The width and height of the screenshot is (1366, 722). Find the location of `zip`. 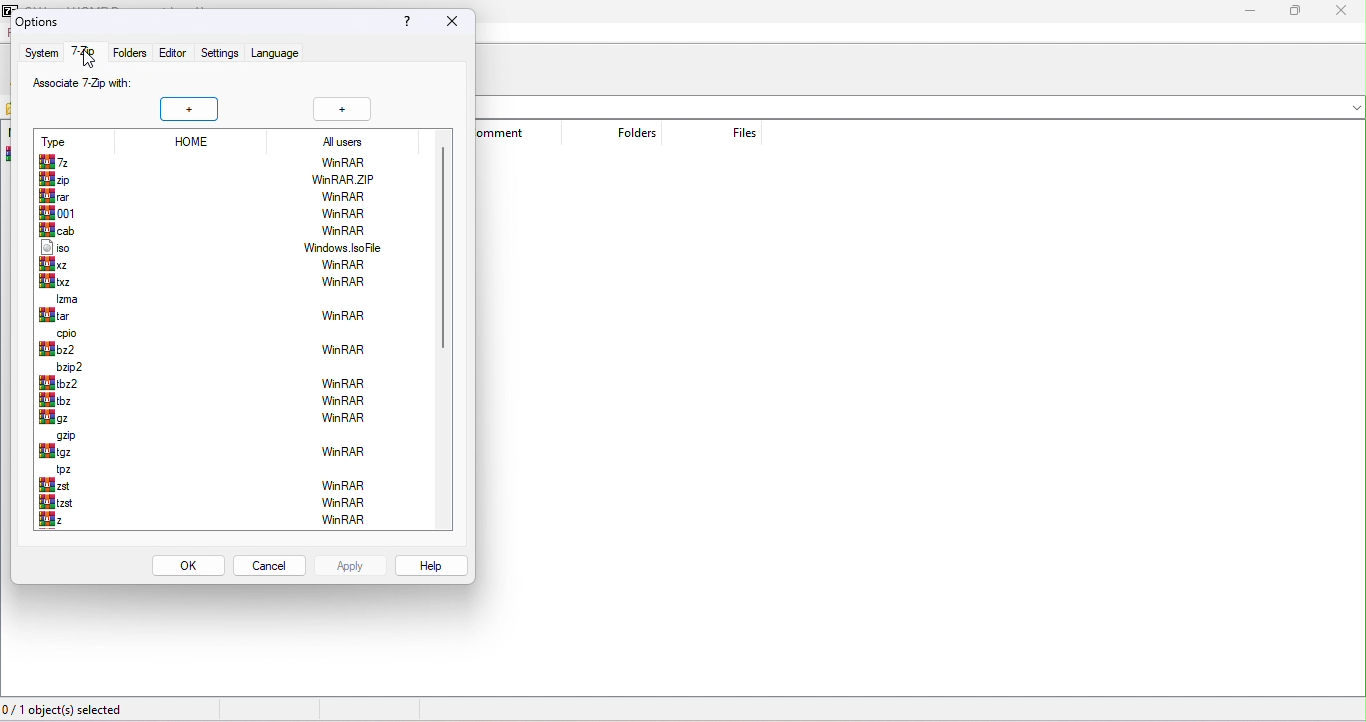

zip is located at coordinates (54, 179).